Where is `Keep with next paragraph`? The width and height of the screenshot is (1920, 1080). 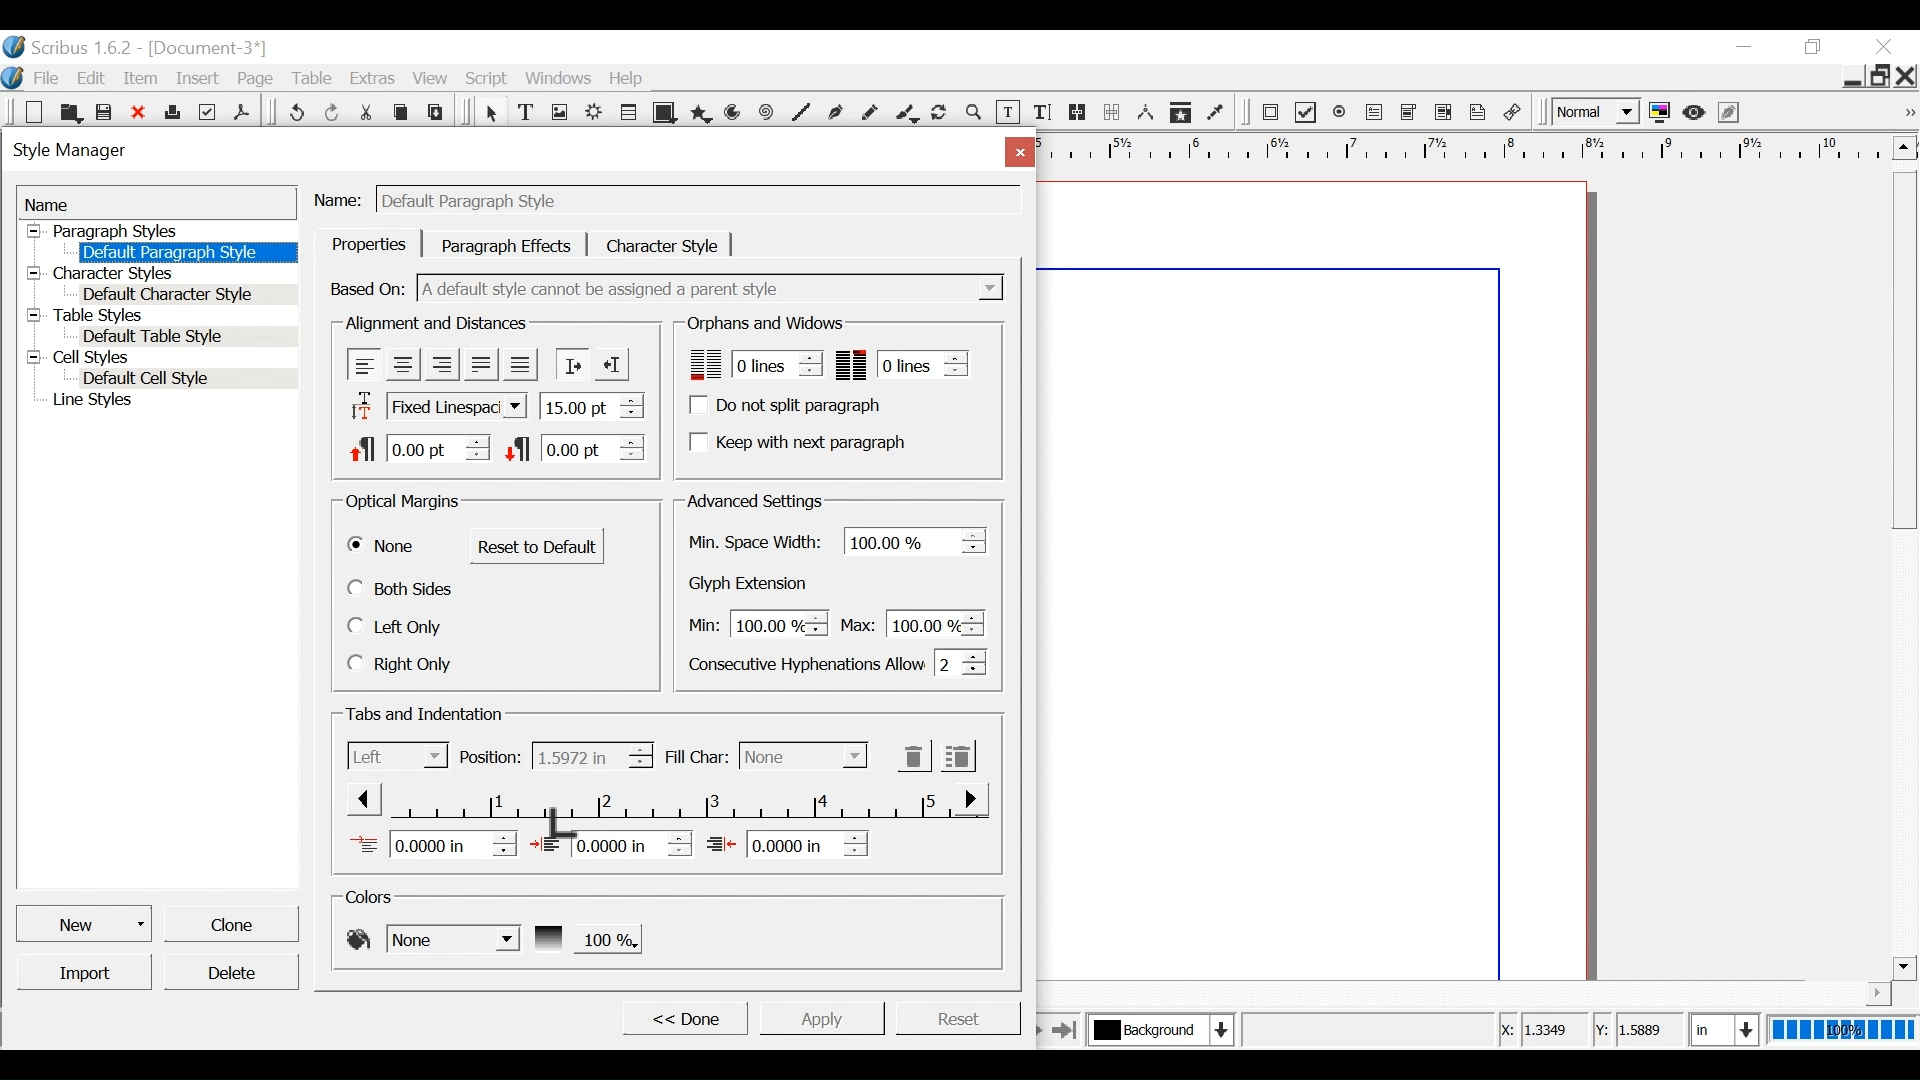
Keep with next paragraph is located at coordinates (795, 441).